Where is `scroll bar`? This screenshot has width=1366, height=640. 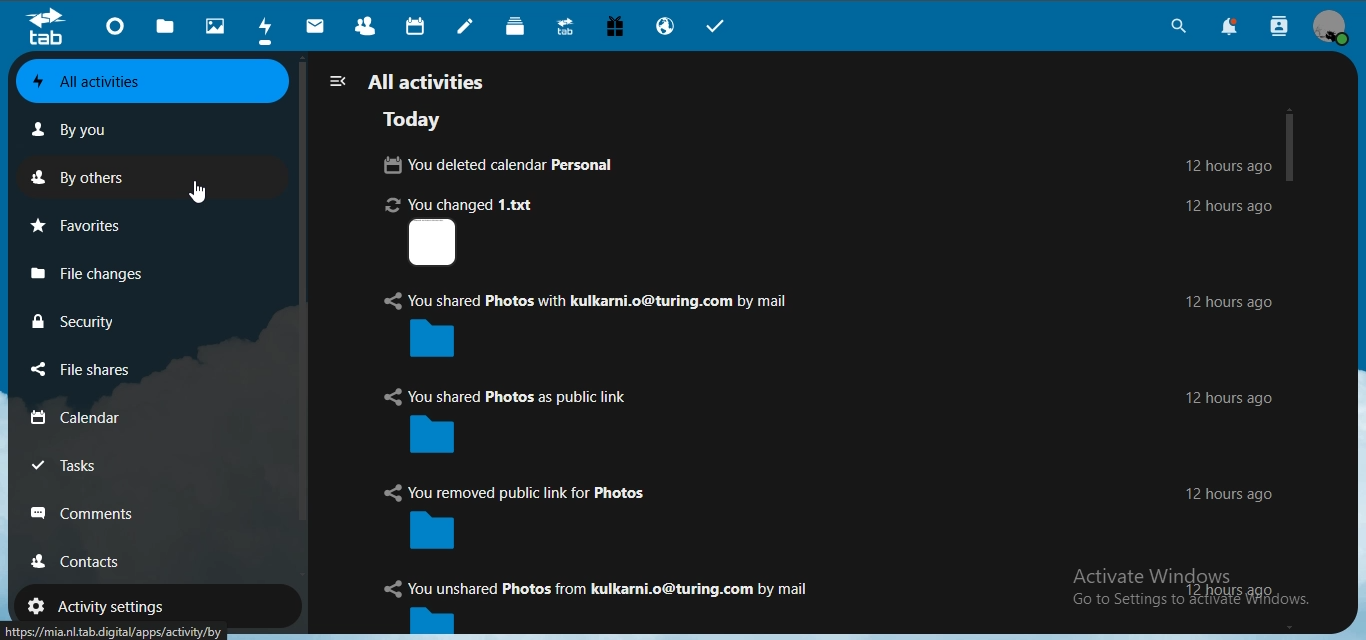
scroll bar is located at coordinates (302, 294).